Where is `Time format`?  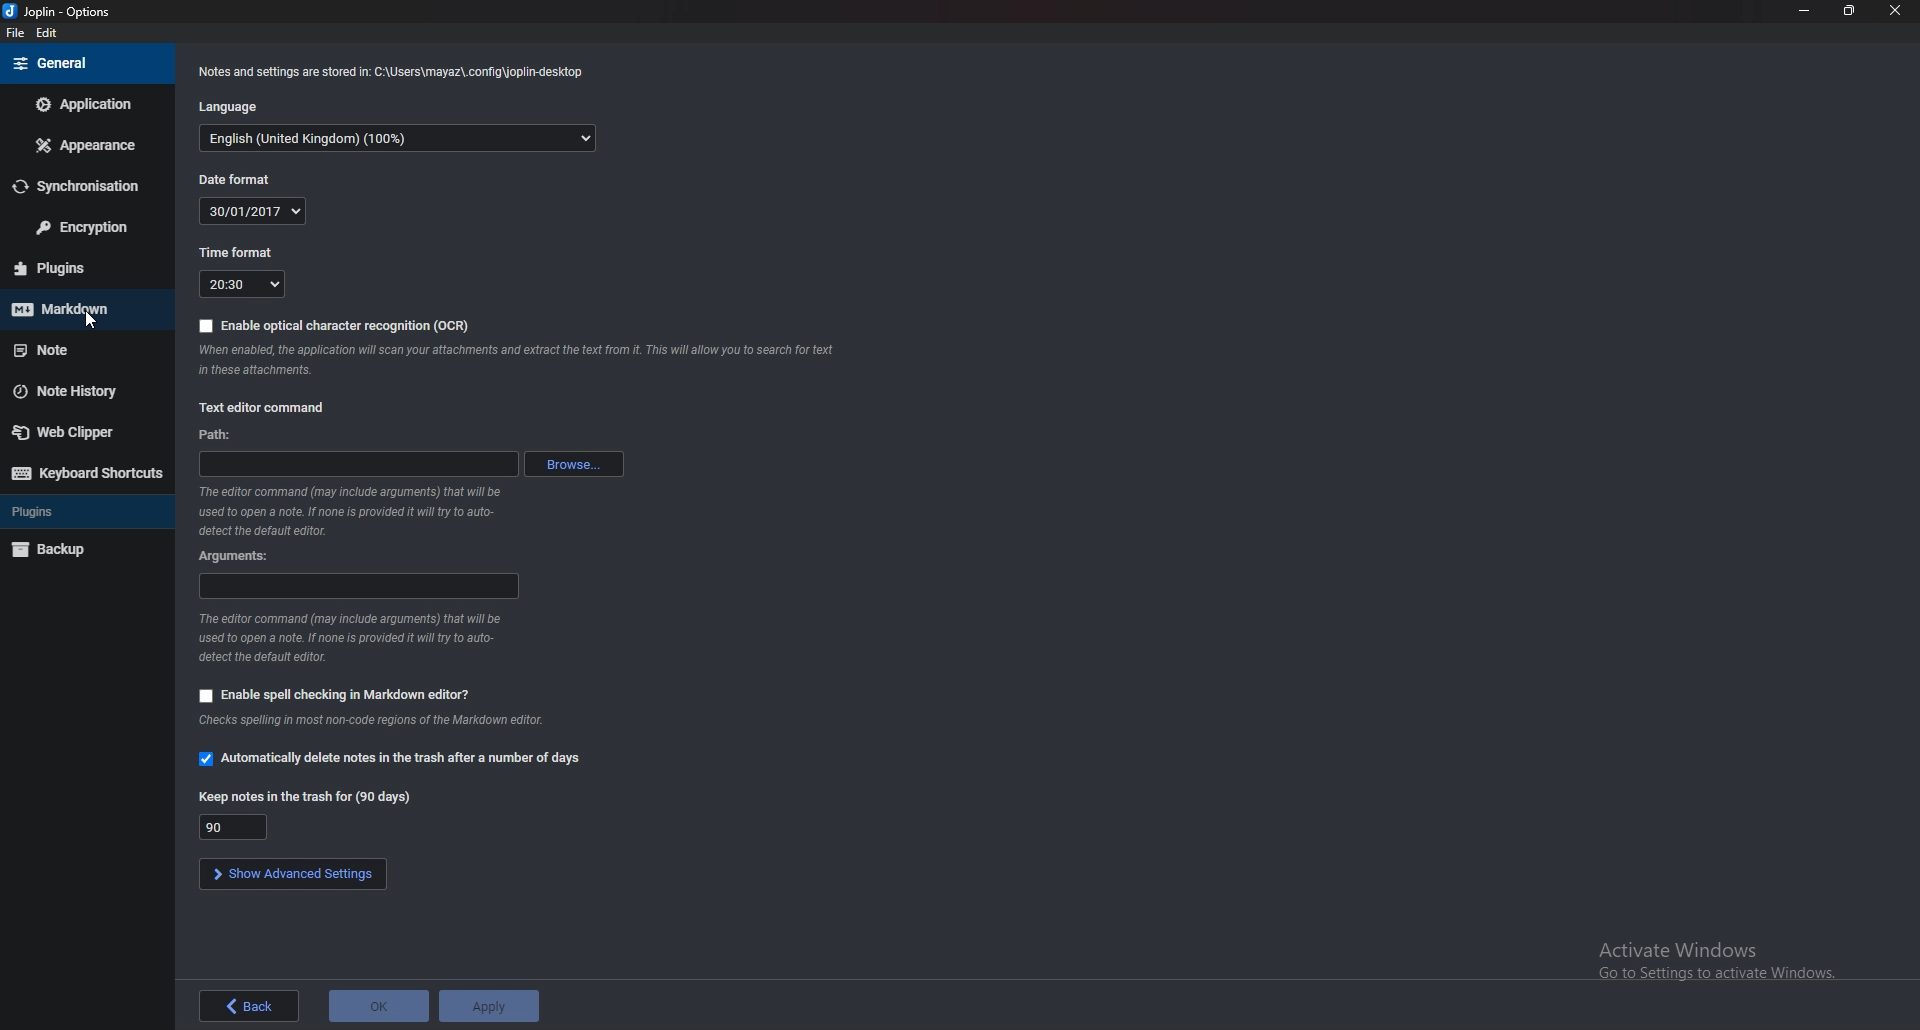 Time format is located at coordinates (241, 285).